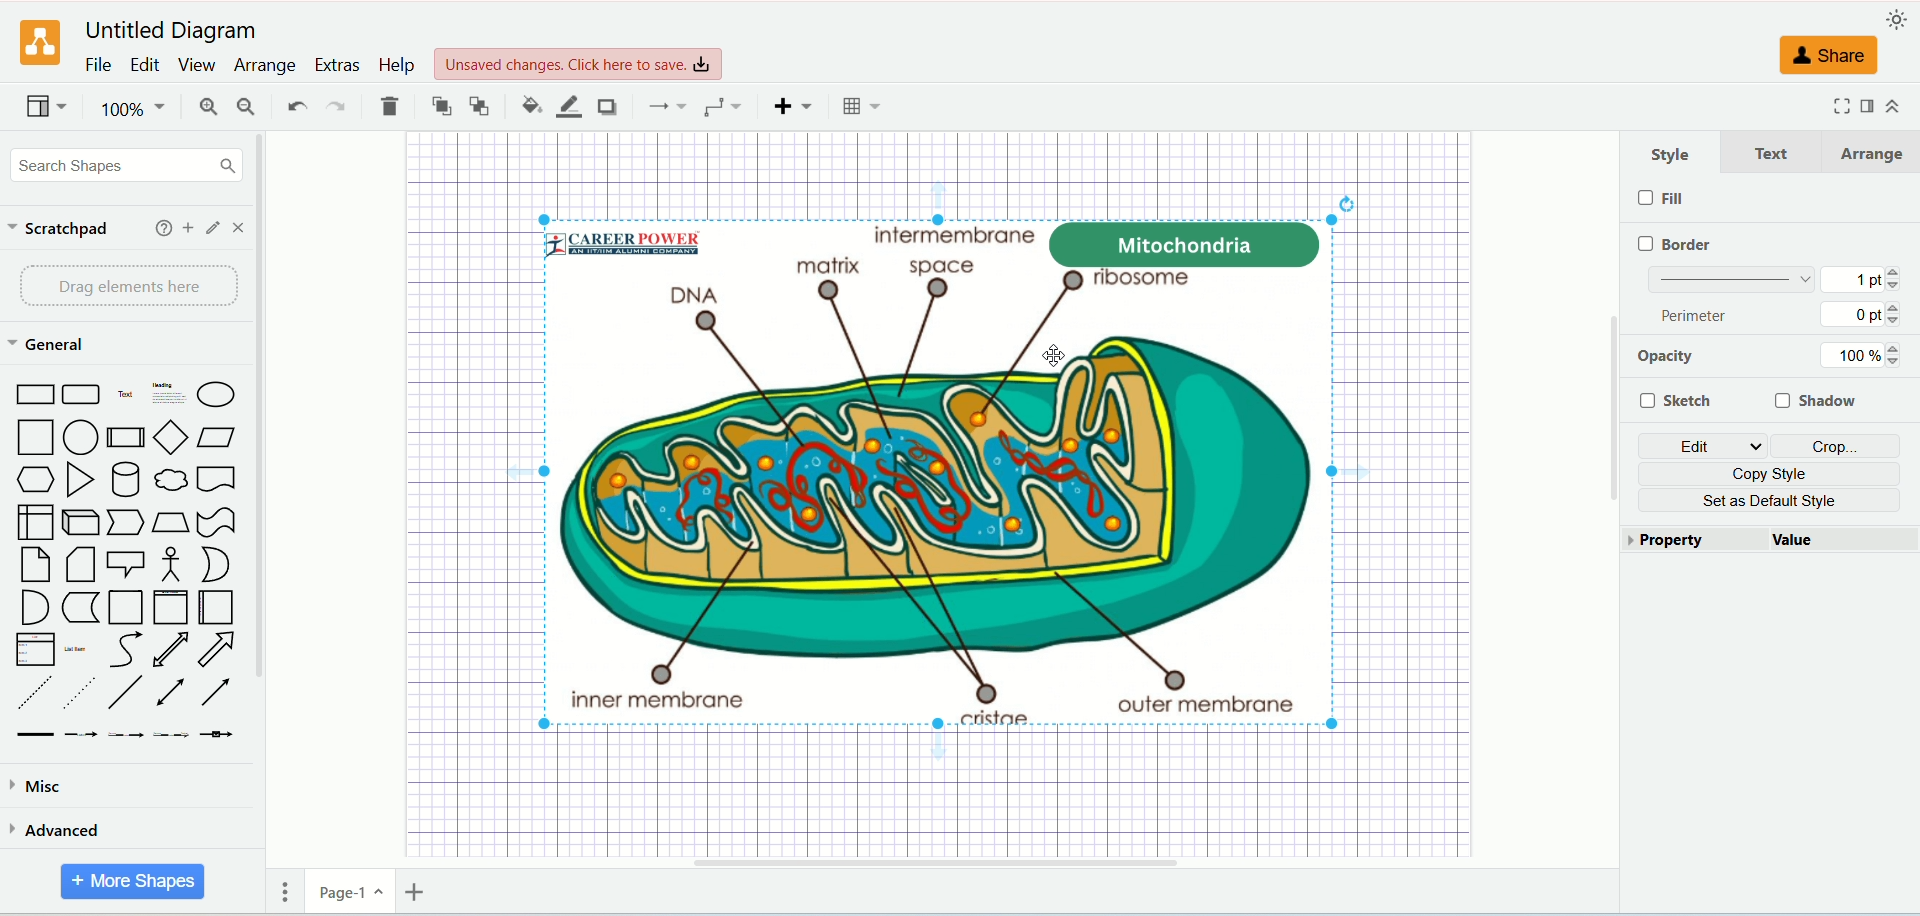 Image resolution: width=1920 pixels, height=916 pixels. I want to click on share, so click(1829, 56).